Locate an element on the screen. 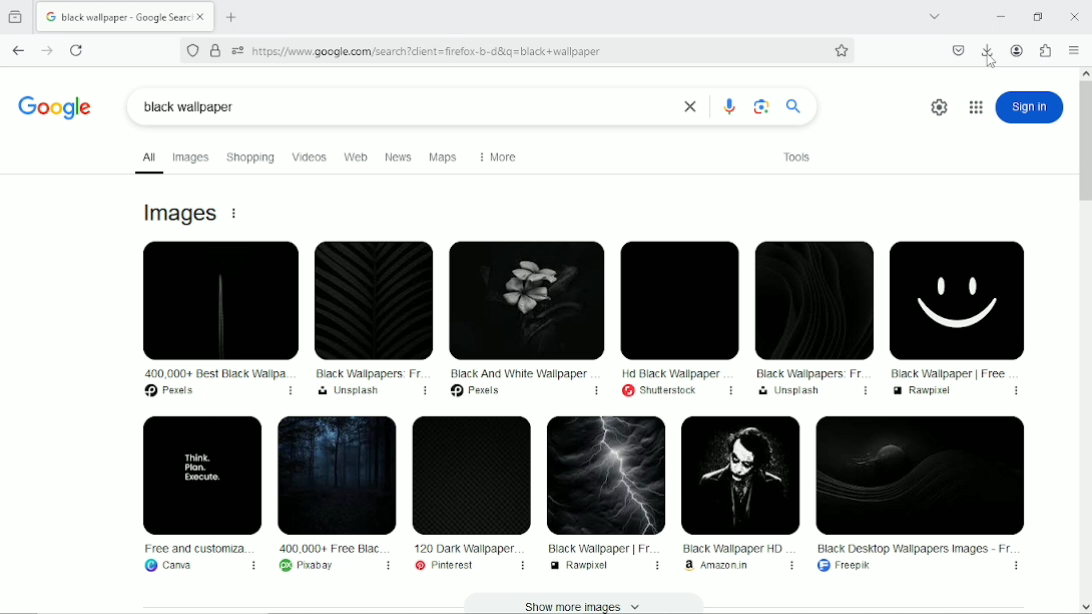  Black Wallpaper HD is located at coordinates (738, 493).